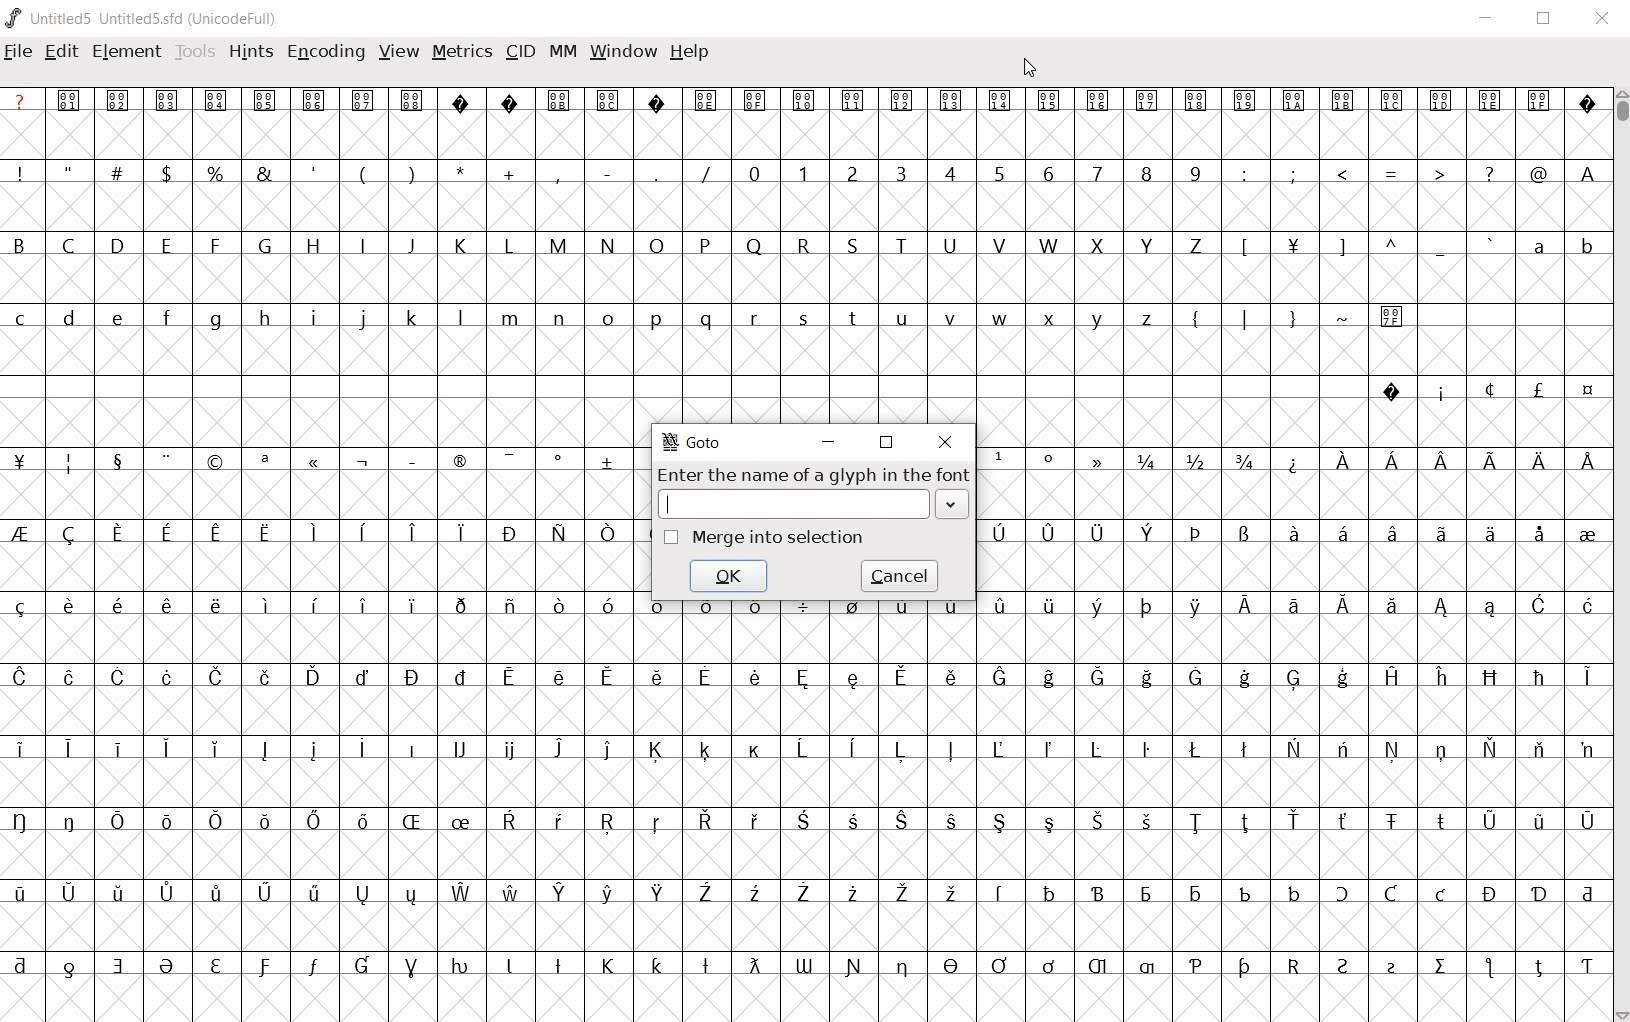 The image size is (1630, 1022). What do you see at coordinates (1392, 465) in the screenshot?
I see `Symbol` at bounding box center [1392, 465].